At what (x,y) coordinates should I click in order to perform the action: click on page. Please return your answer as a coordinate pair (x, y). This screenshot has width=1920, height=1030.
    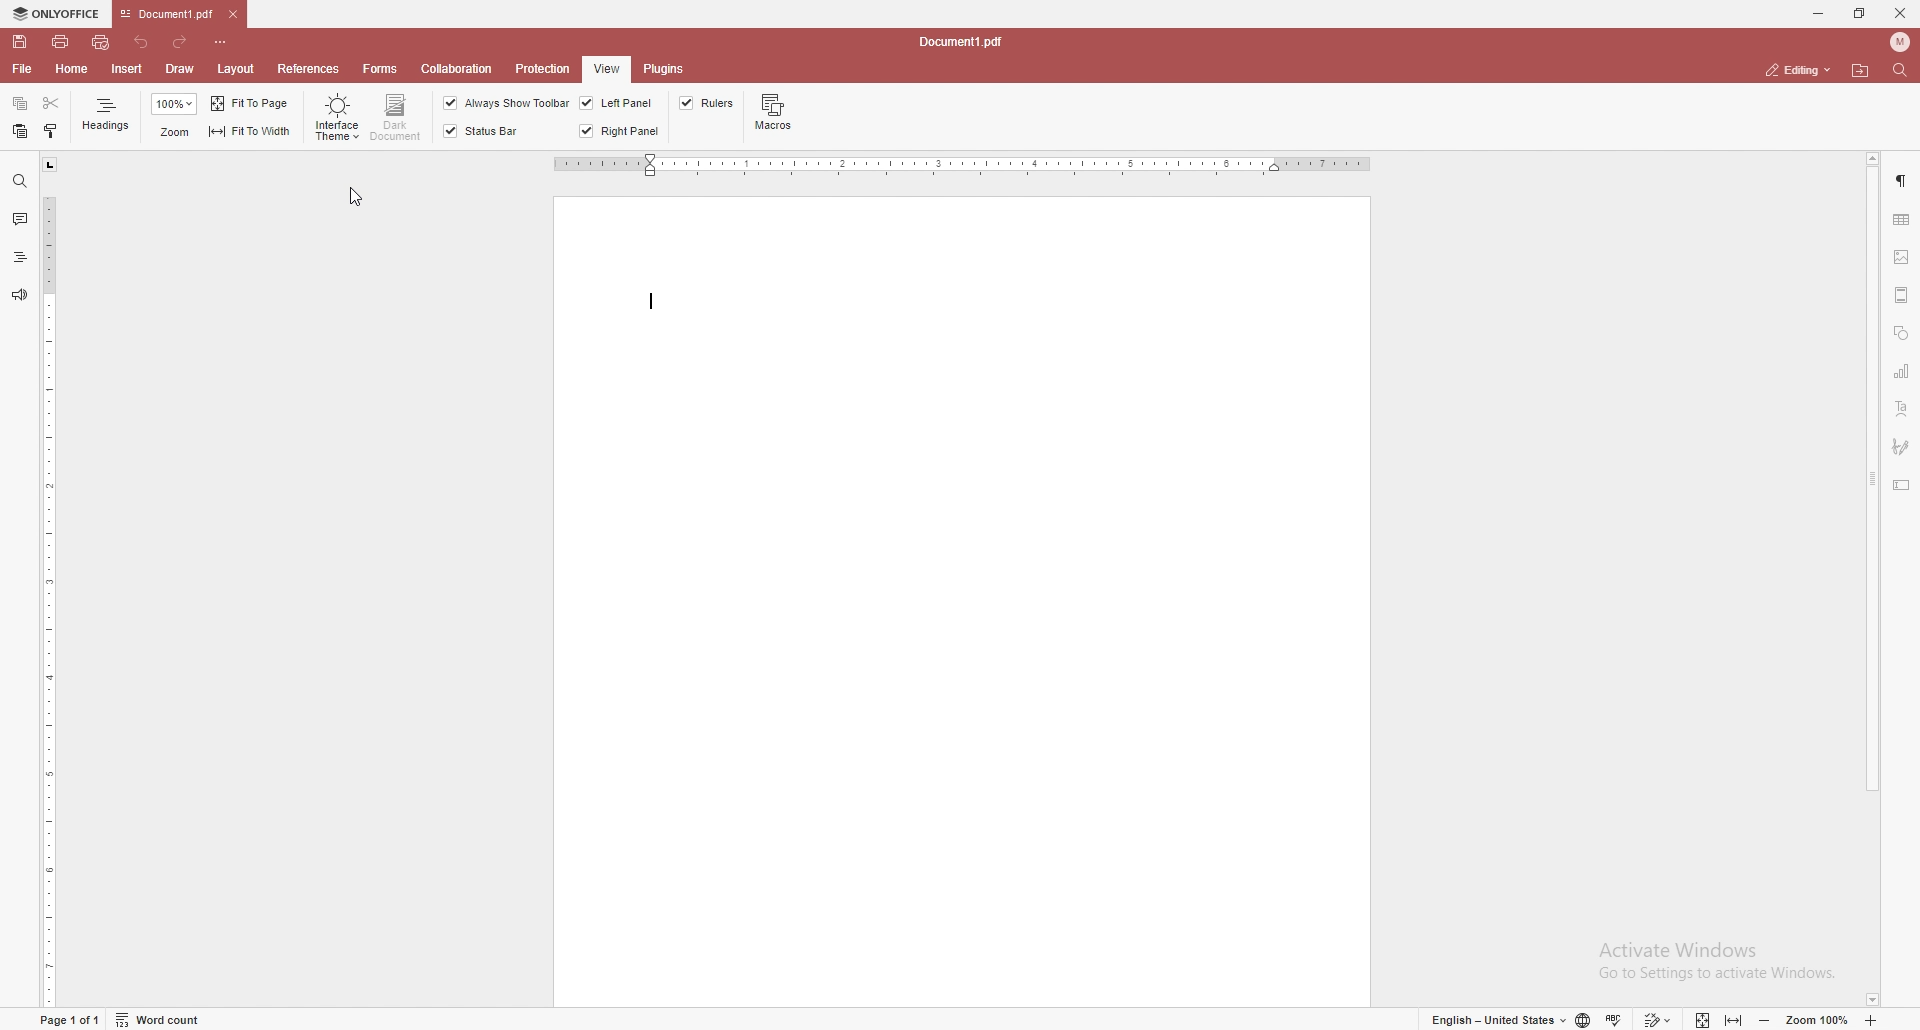
    Looking at the image, I should click on (73, 1018).